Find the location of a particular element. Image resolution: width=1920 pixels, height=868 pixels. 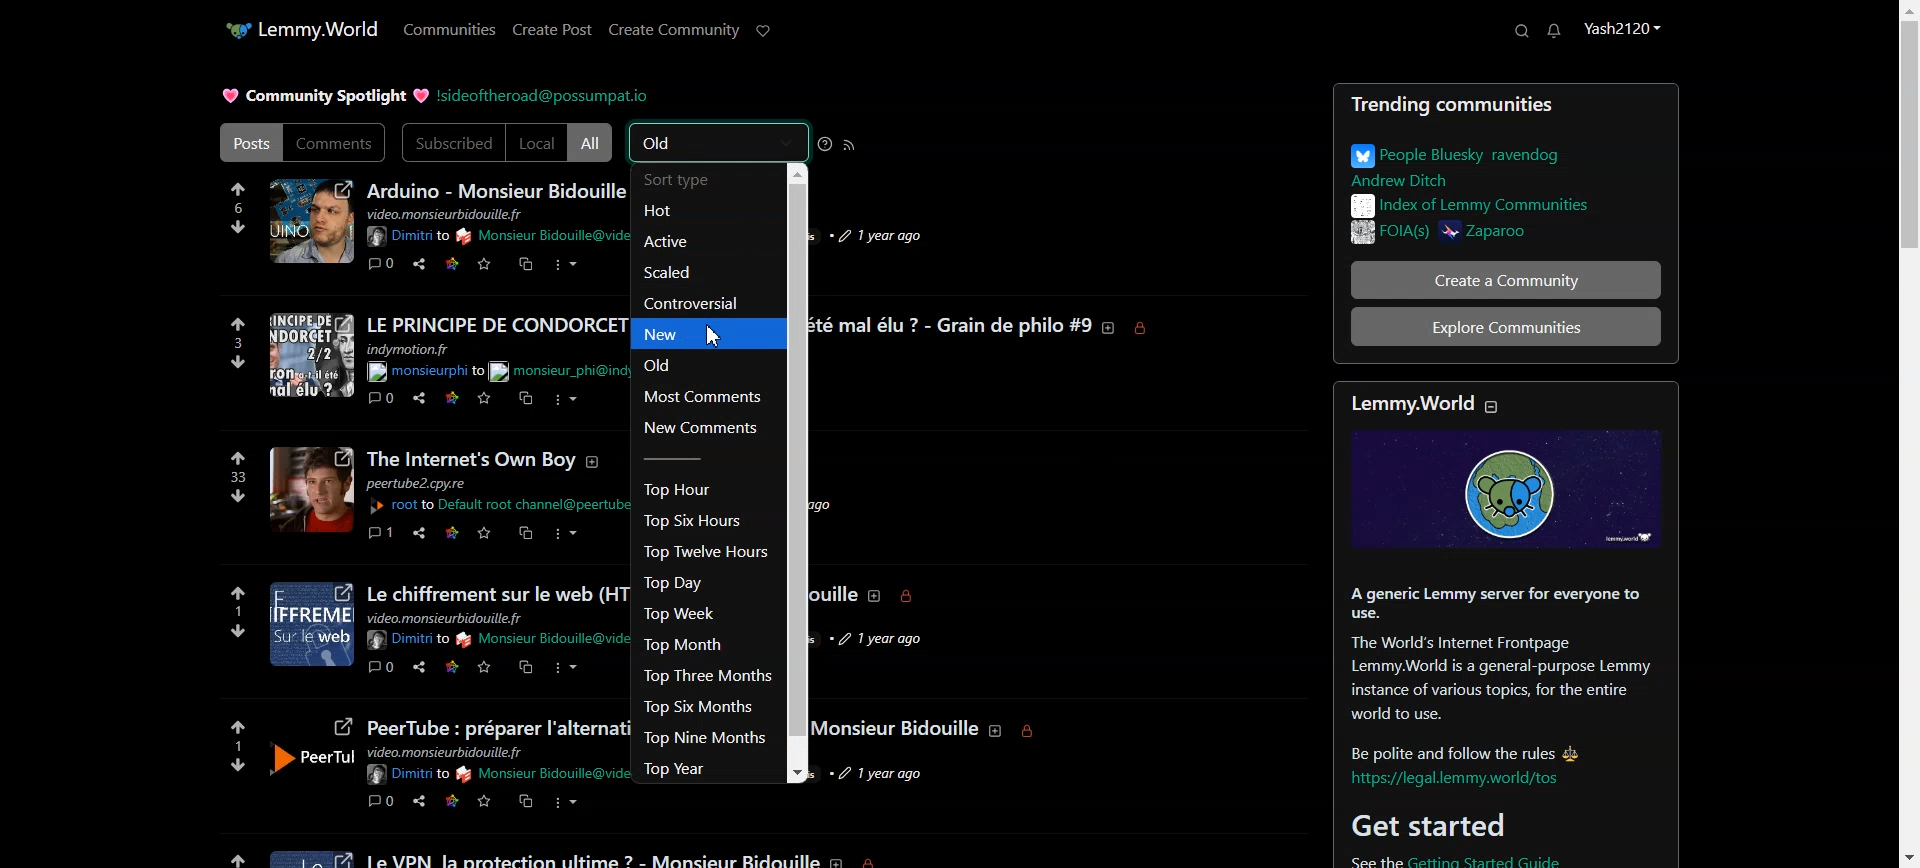

Top Hour is located at coordinates (686, 489).